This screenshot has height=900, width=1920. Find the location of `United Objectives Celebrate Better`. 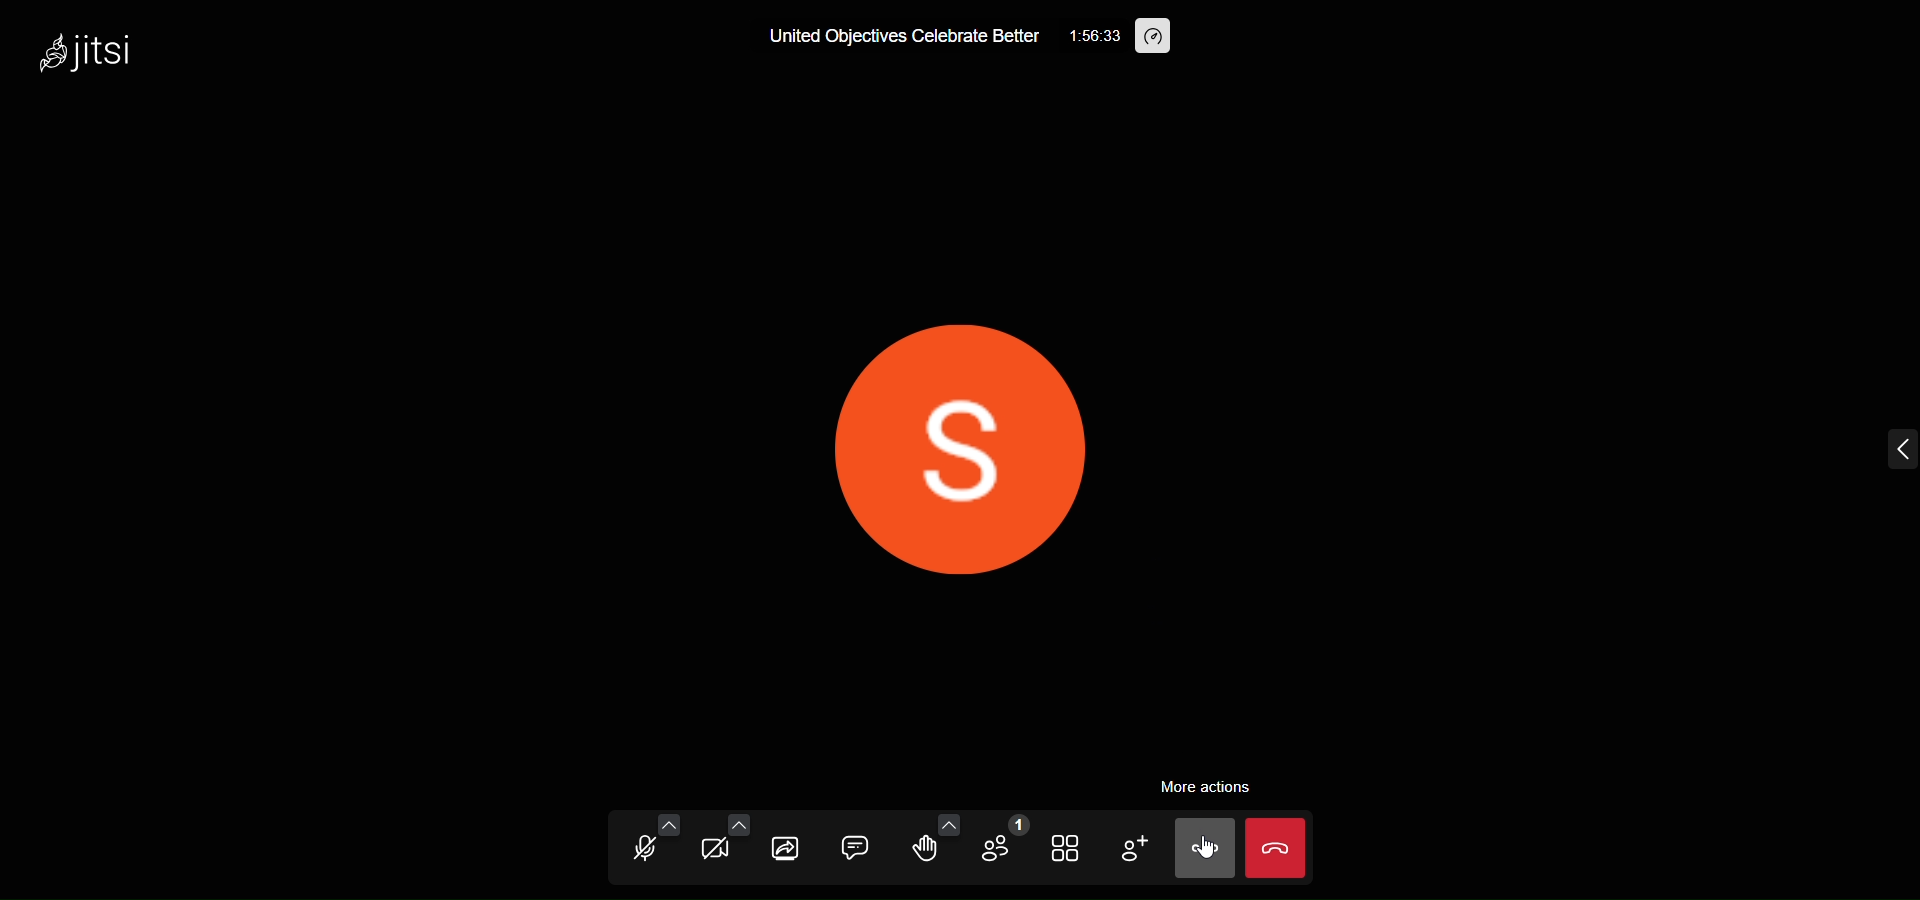

United Objectives Celebrate Better is located at coordinates (883, 40).